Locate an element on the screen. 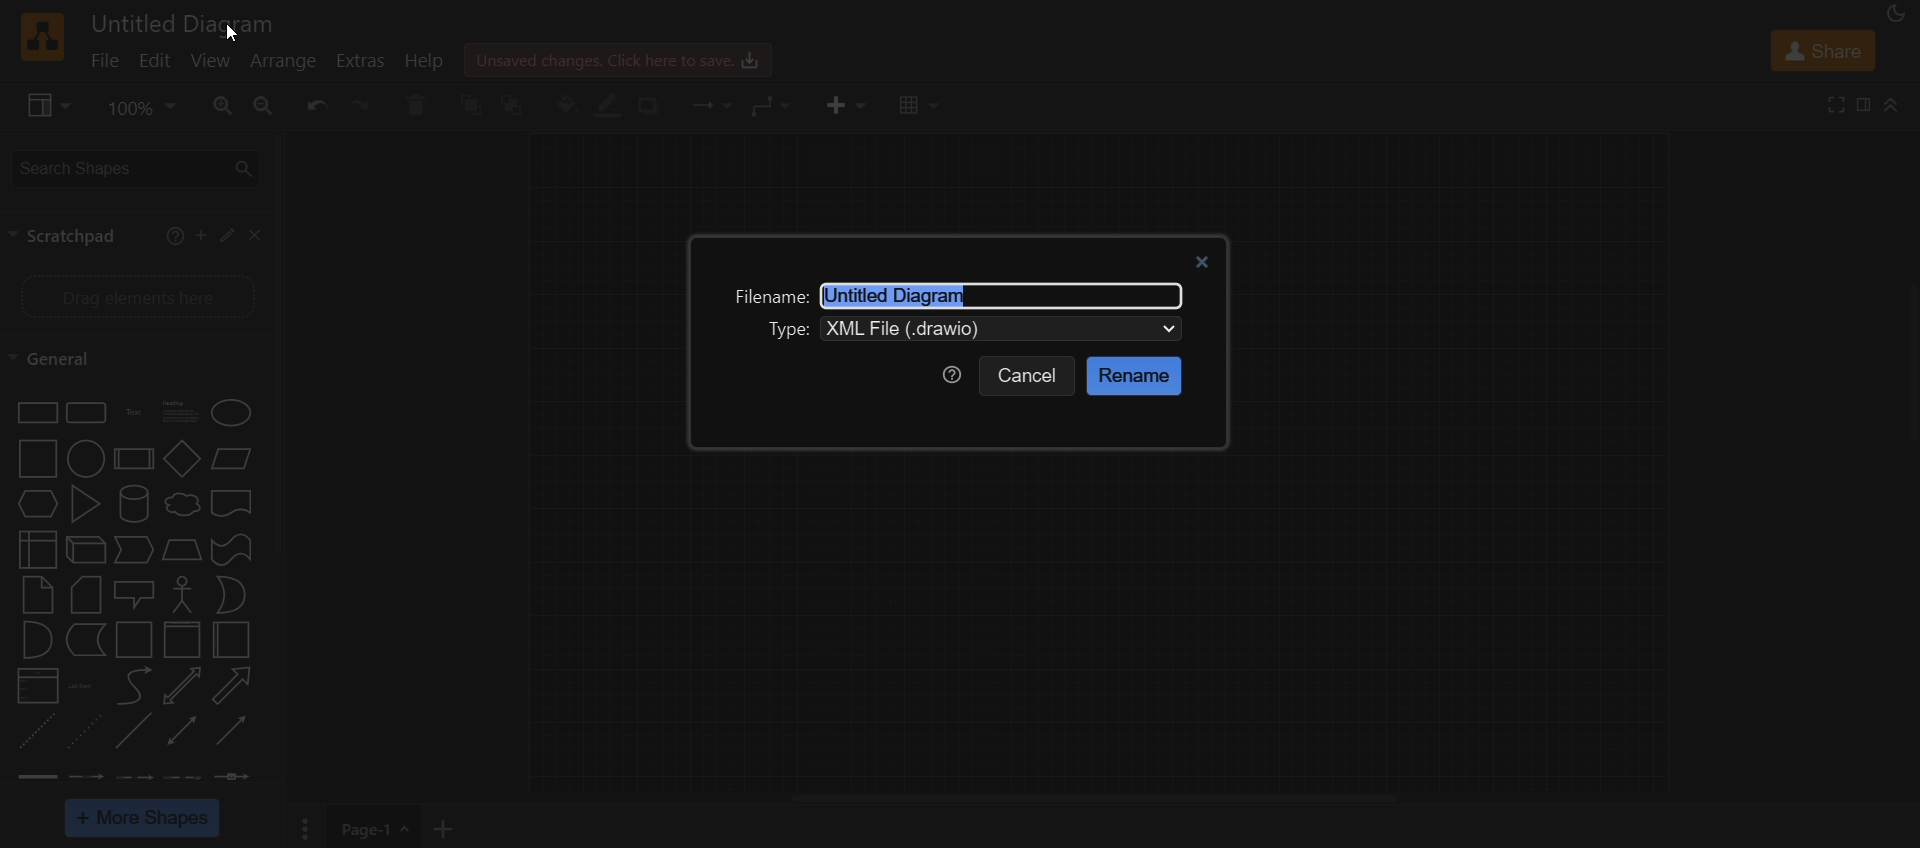 The width and height of the screenshot is (1920, 848). search shapes is located at coordinates (133, 167).